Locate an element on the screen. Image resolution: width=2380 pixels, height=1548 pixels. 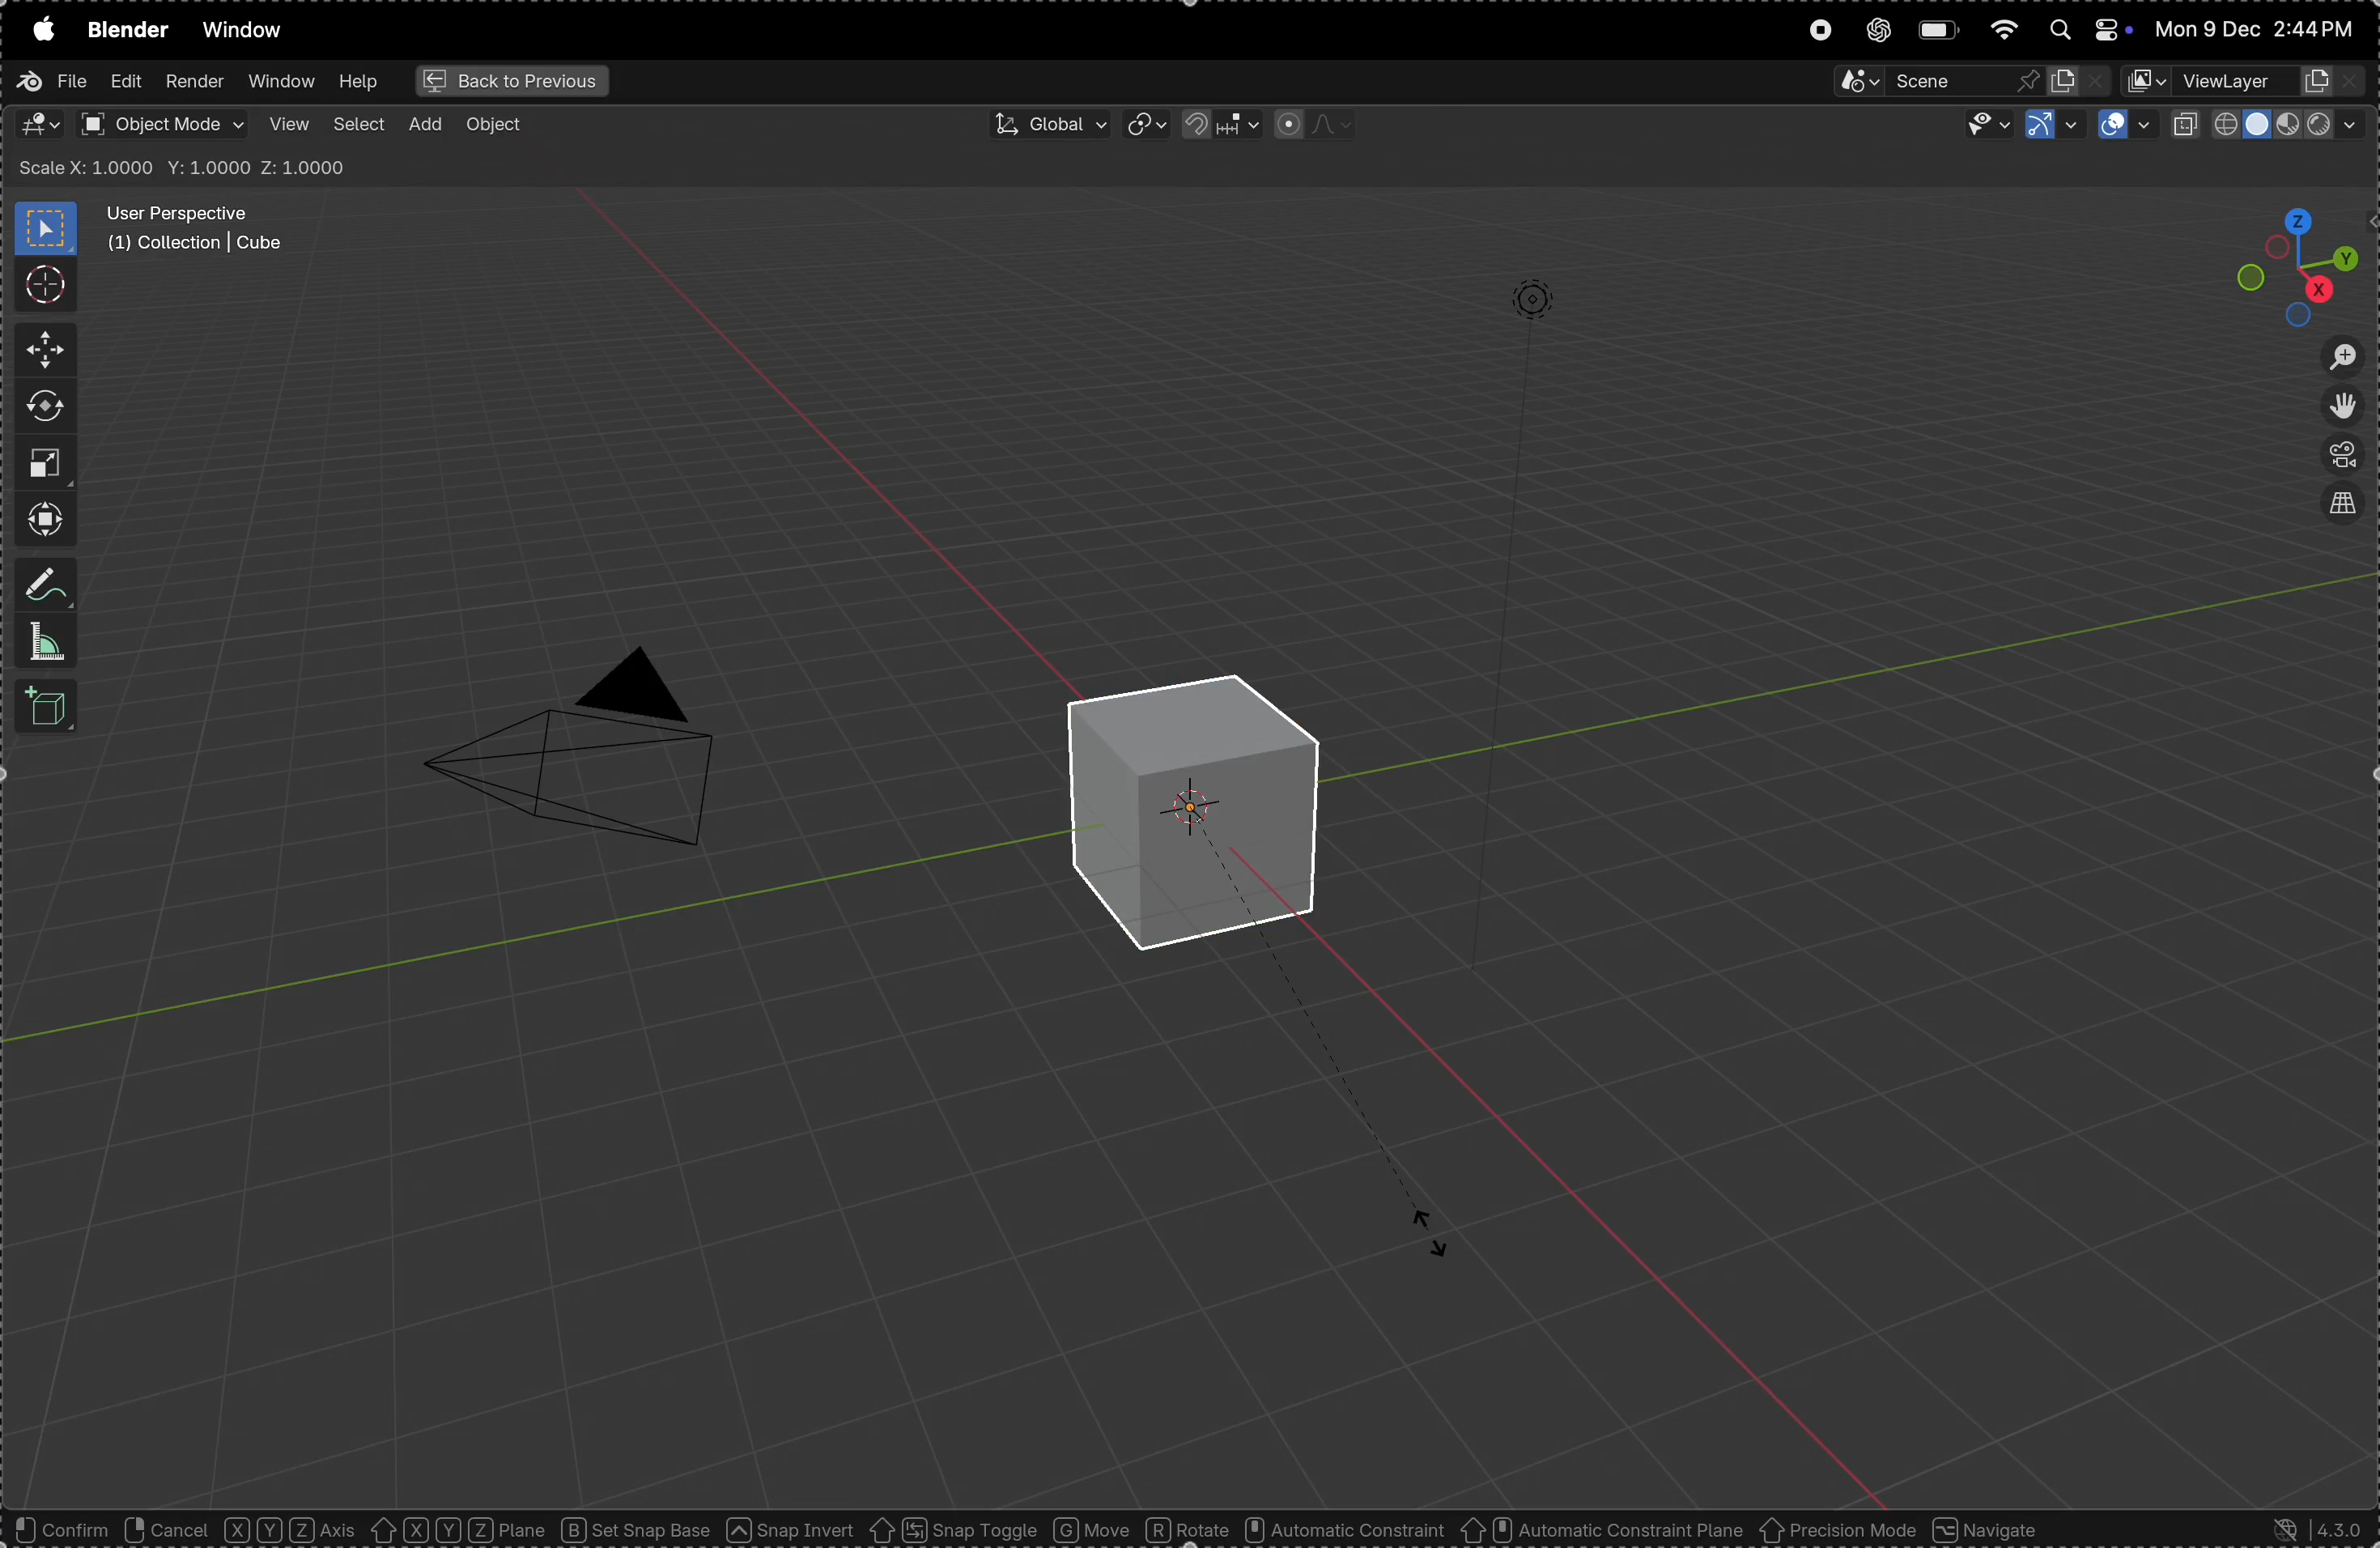
file is located at coordinates (56, 86).